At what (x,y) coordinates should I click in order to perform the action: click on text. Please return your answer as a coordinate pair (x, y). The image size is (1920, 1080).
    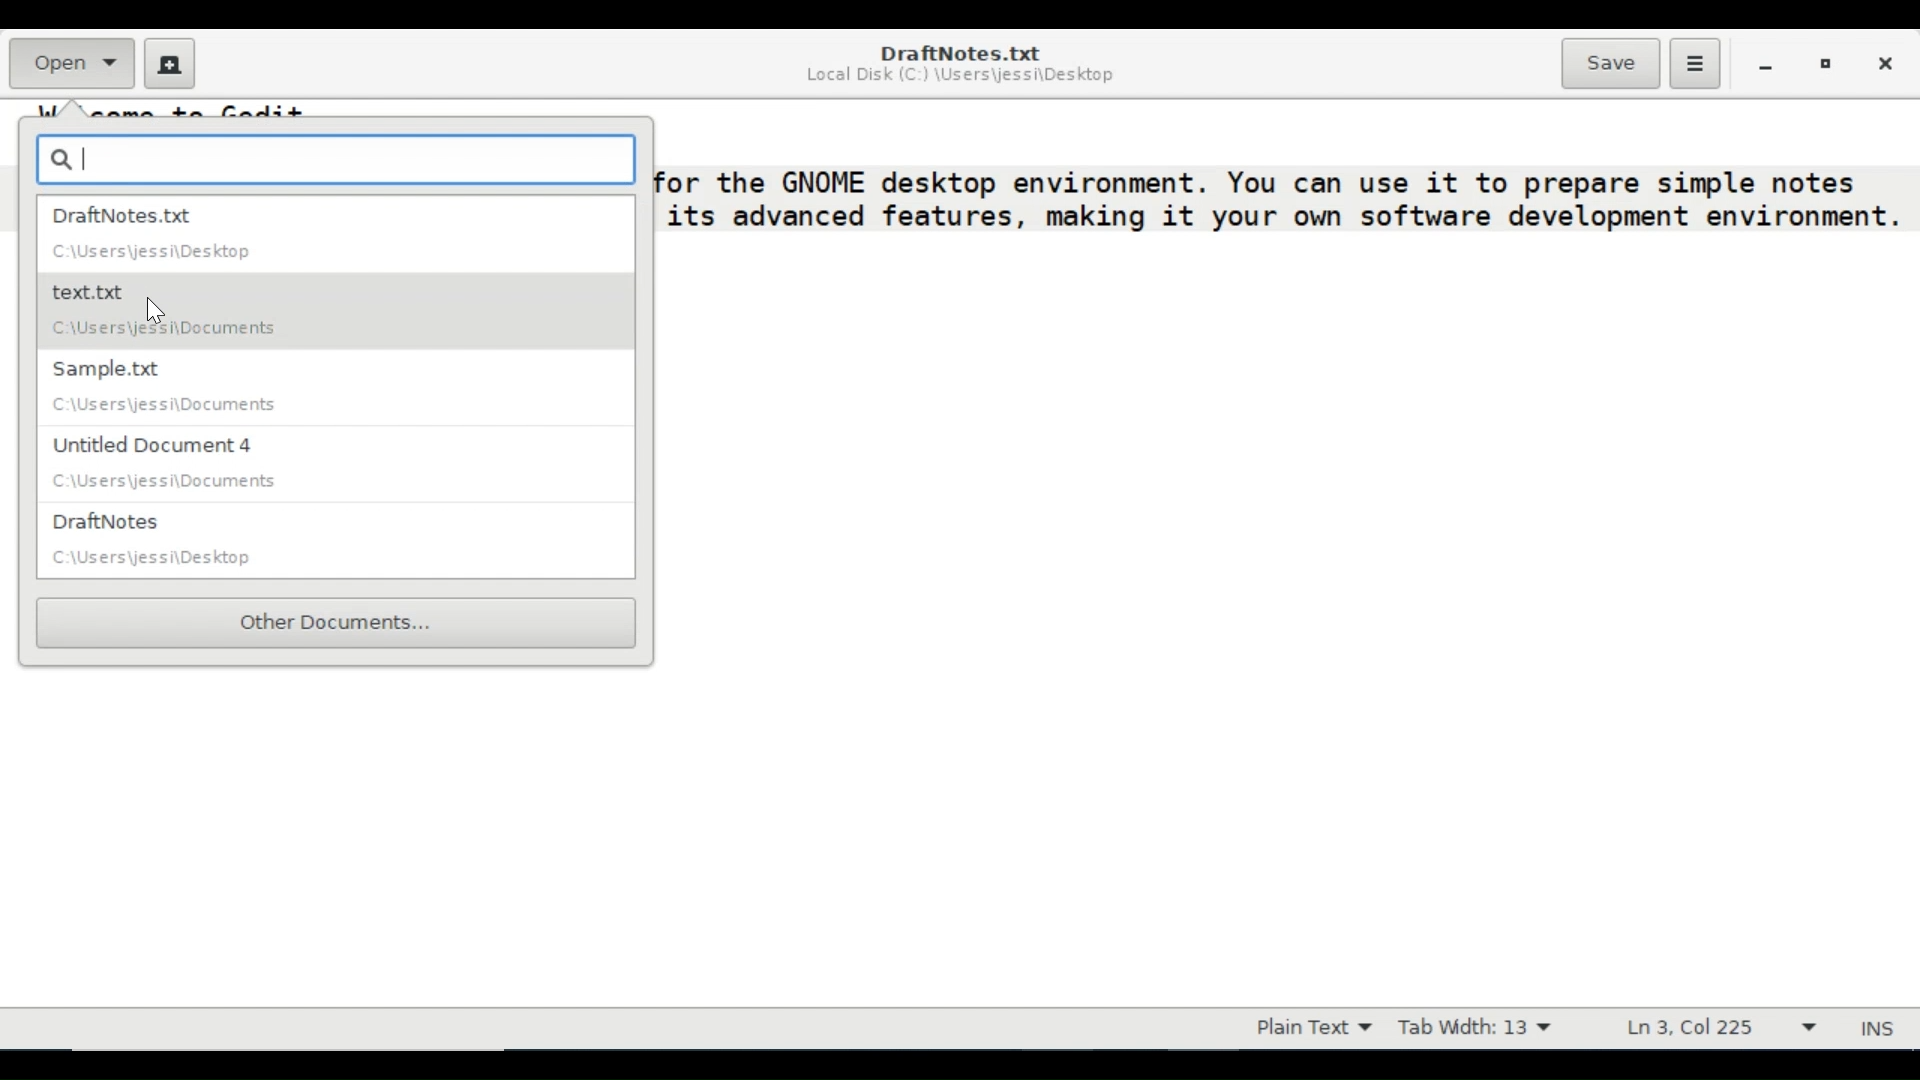
    Looking at the image, I should click on (1282, 218).